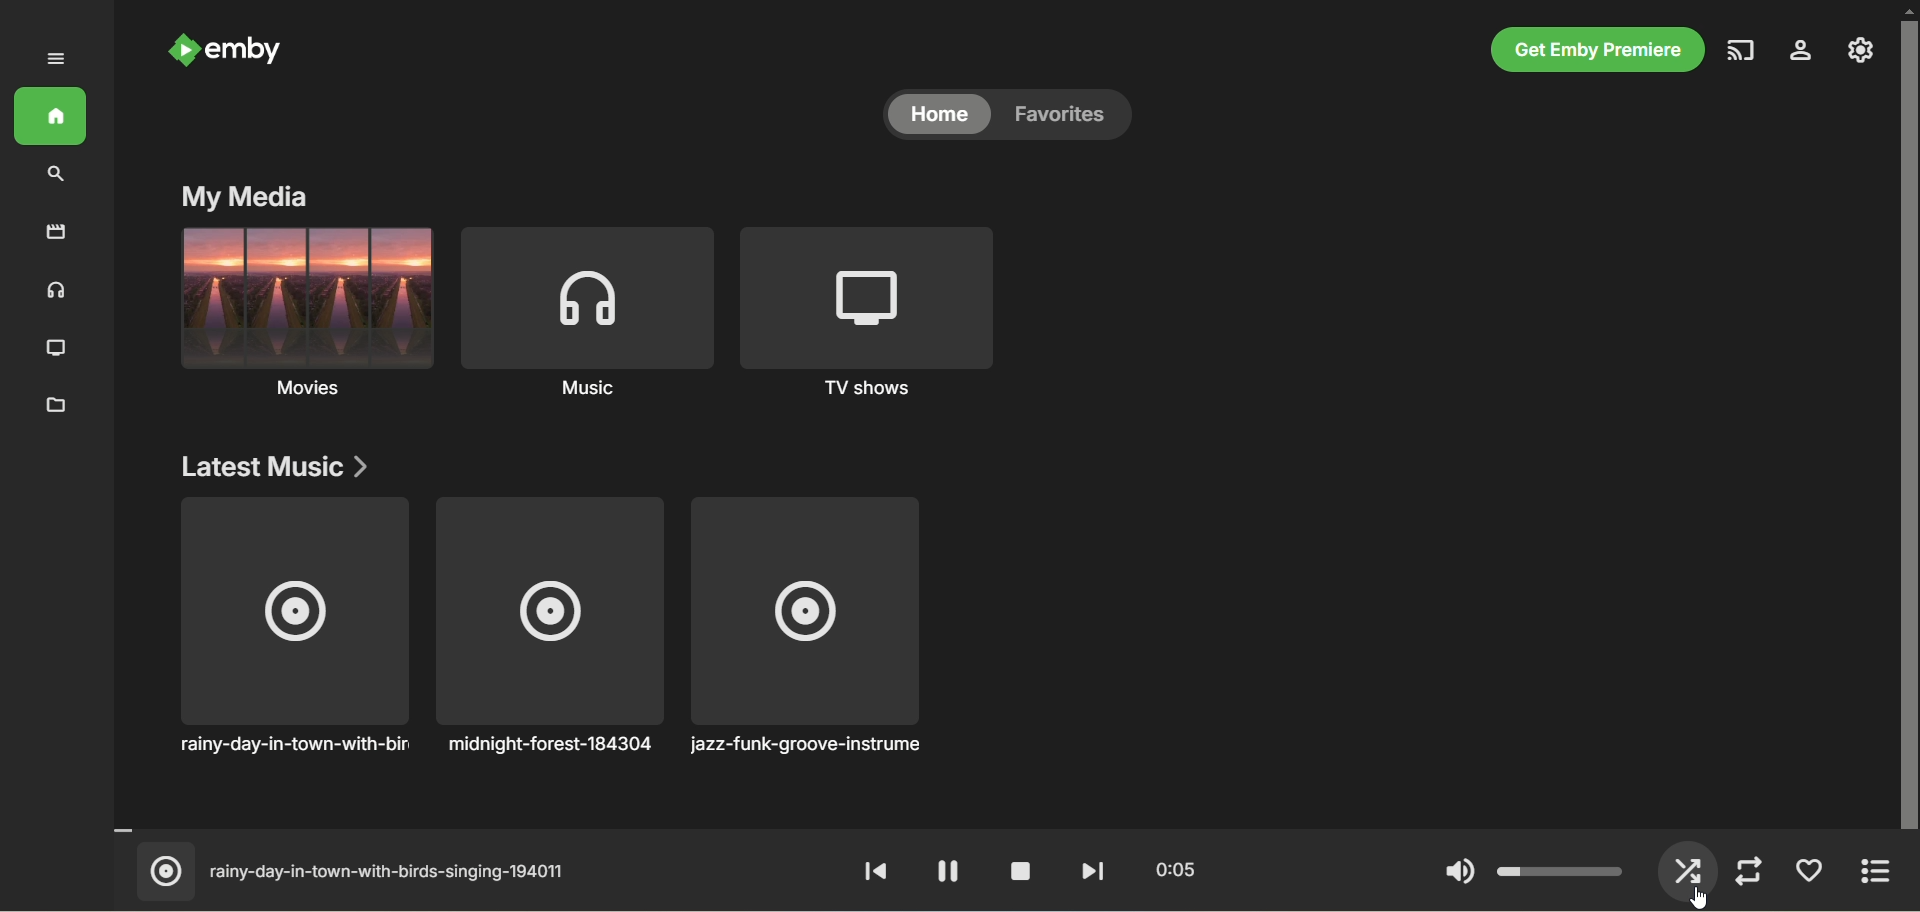 The width and height of the screenshot is (1920, 912). Describe the element at coordinates (1697, 897) in the screenshot. I see `cursor` at that location.